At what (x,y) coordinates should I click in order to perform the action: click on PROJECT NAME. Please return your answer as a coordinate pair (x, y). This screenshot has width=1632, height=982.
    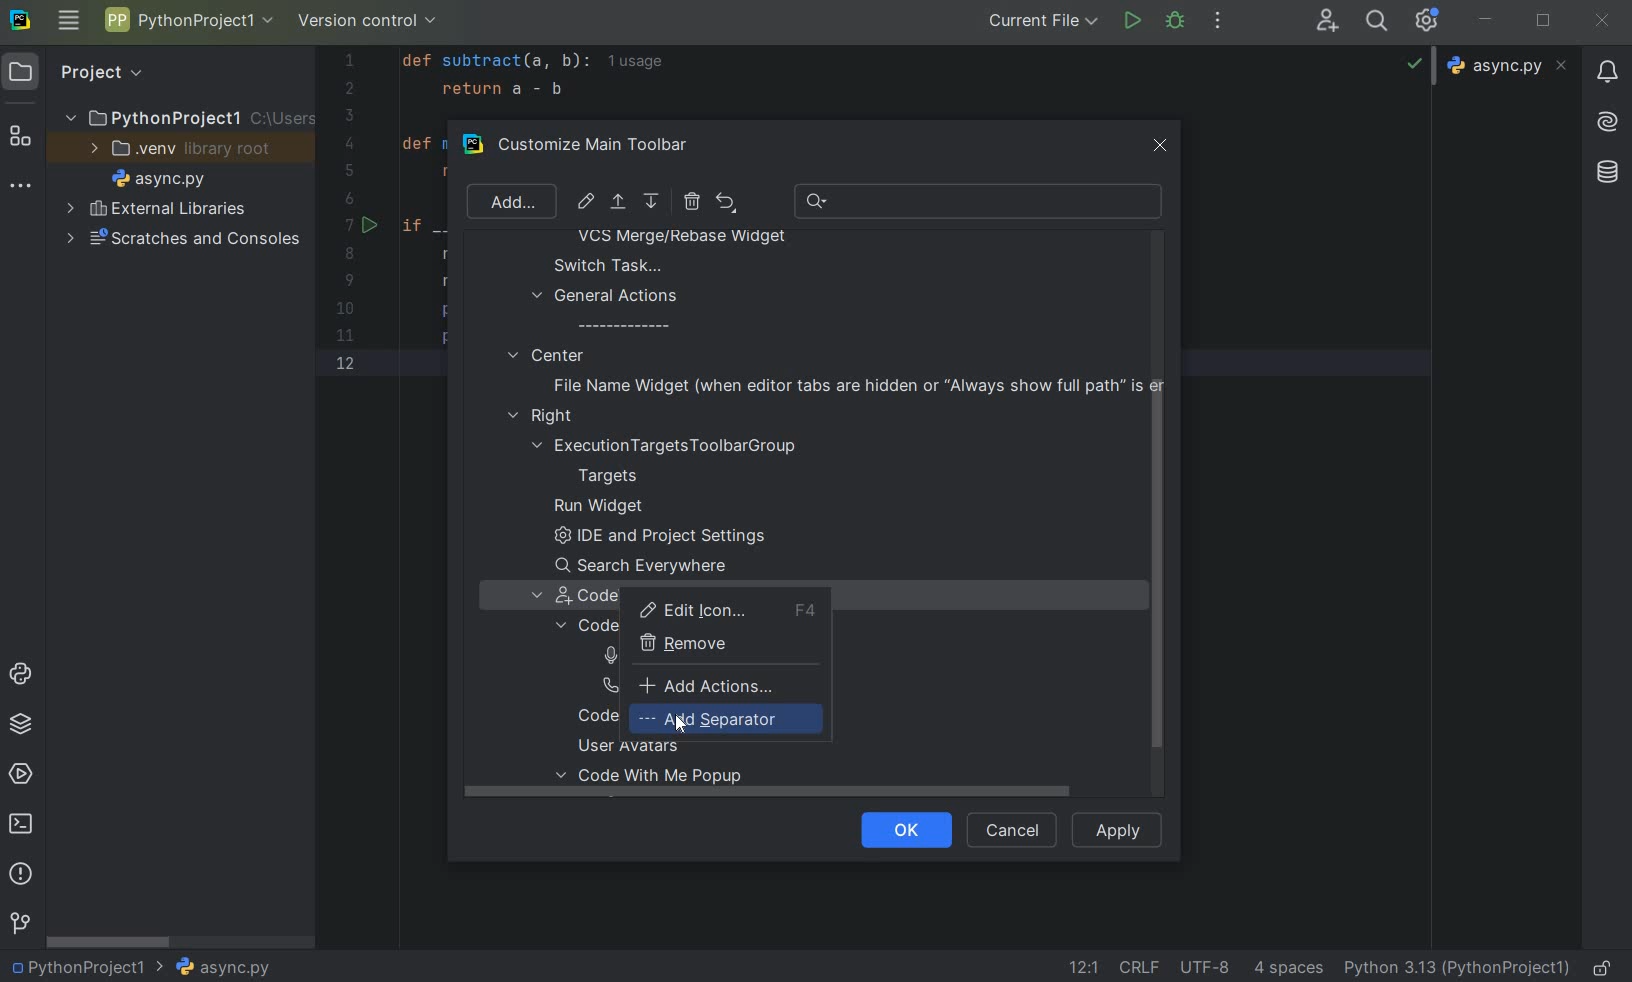
    Looking at the image, I should click on (188, 23).